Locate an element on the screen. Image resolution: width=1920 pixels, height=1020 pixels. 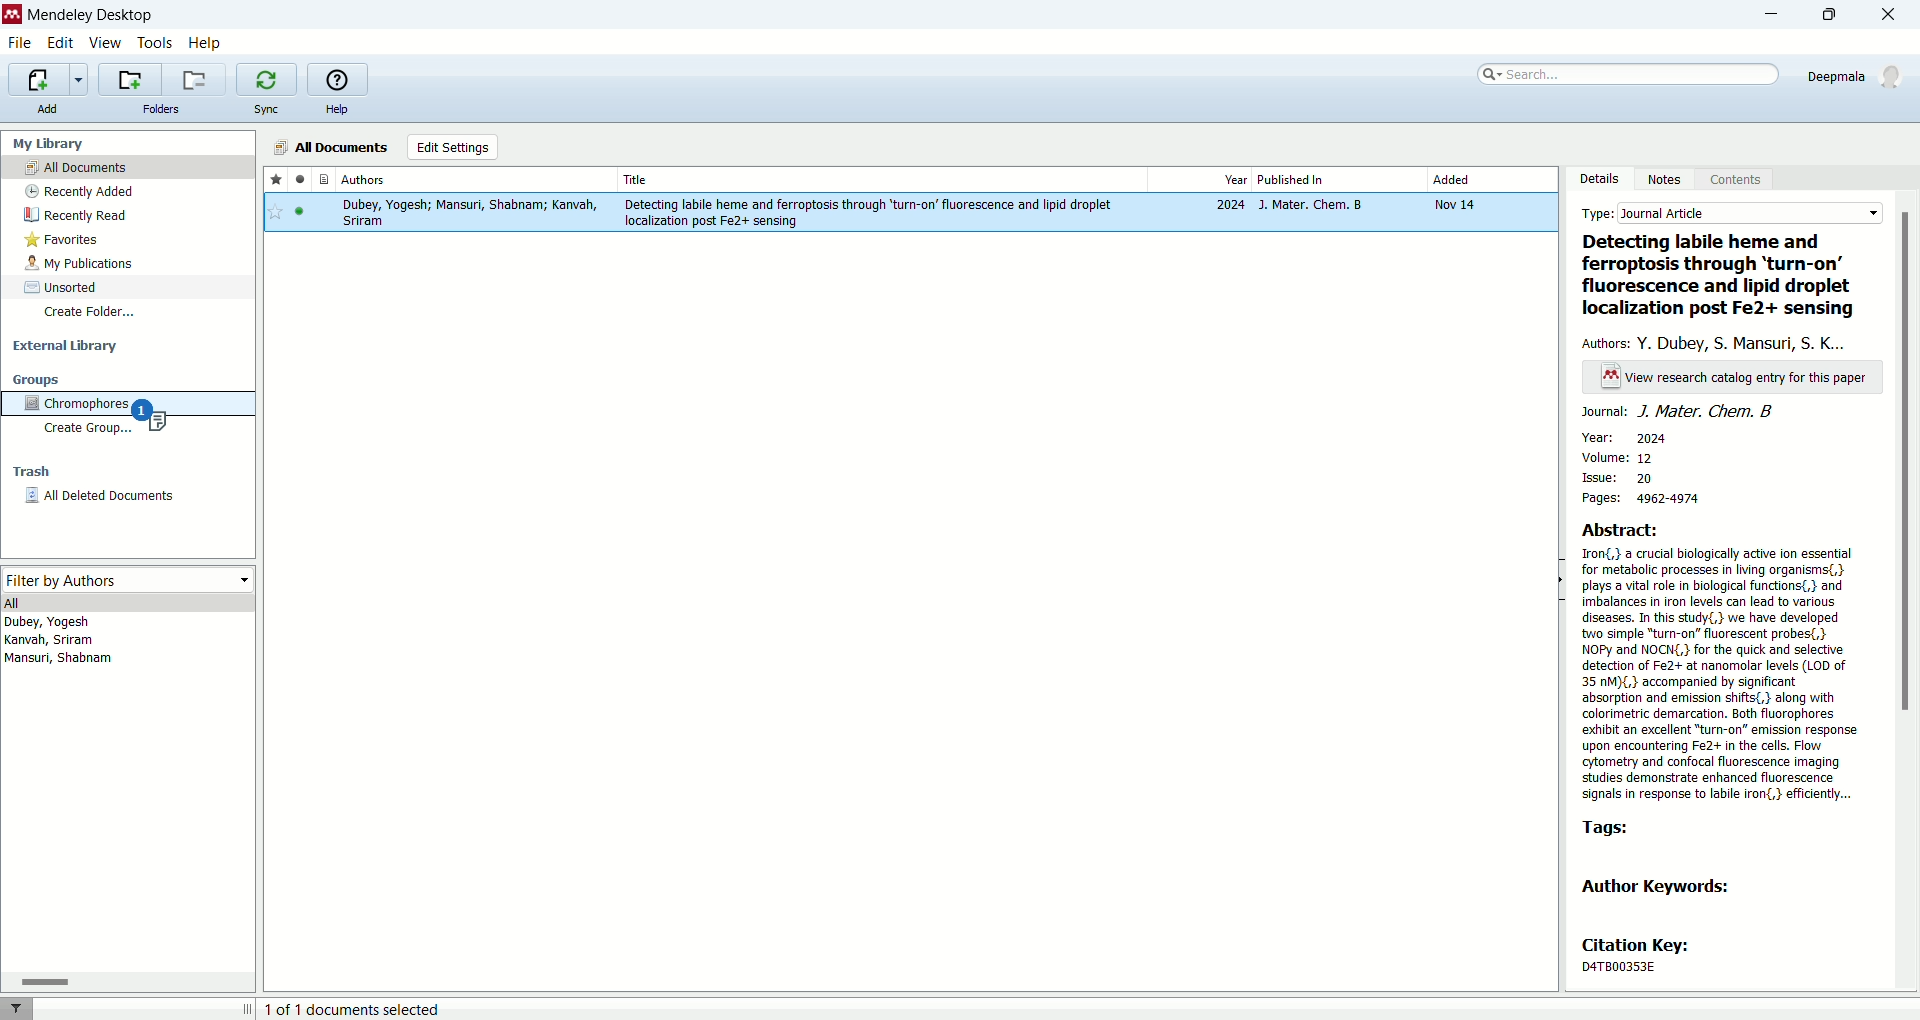
added is located at coordinates (1489, 179).